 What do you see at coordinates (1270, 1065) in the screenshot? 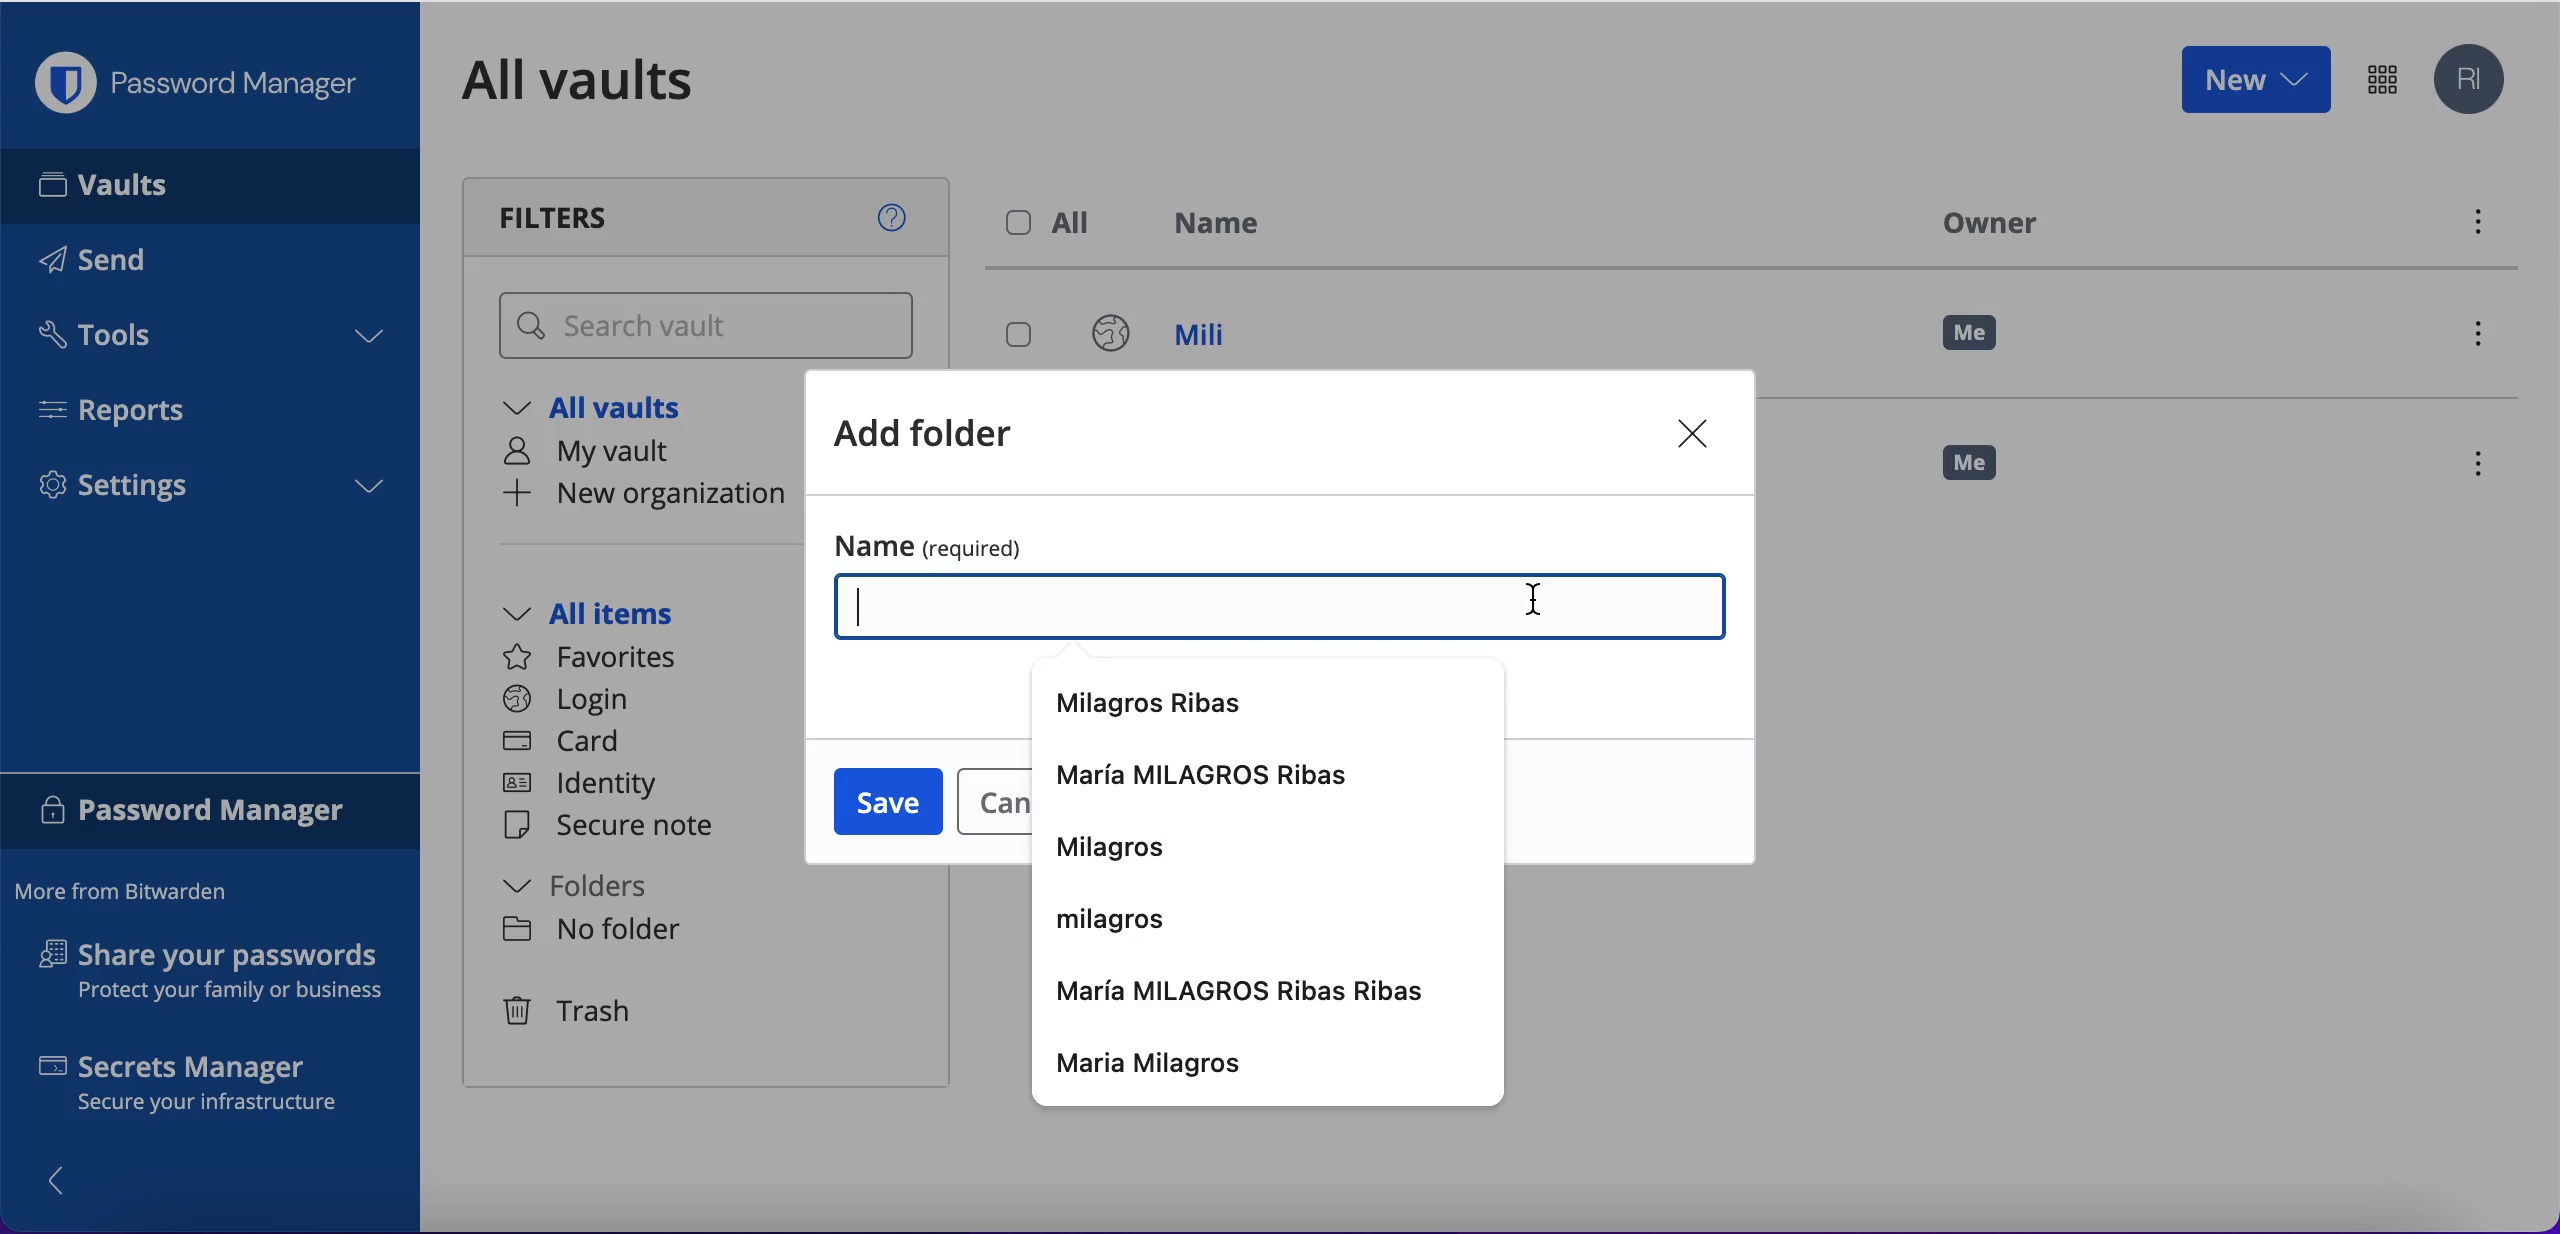
I see `maria milagros` at bounding box center [1270, 1065].